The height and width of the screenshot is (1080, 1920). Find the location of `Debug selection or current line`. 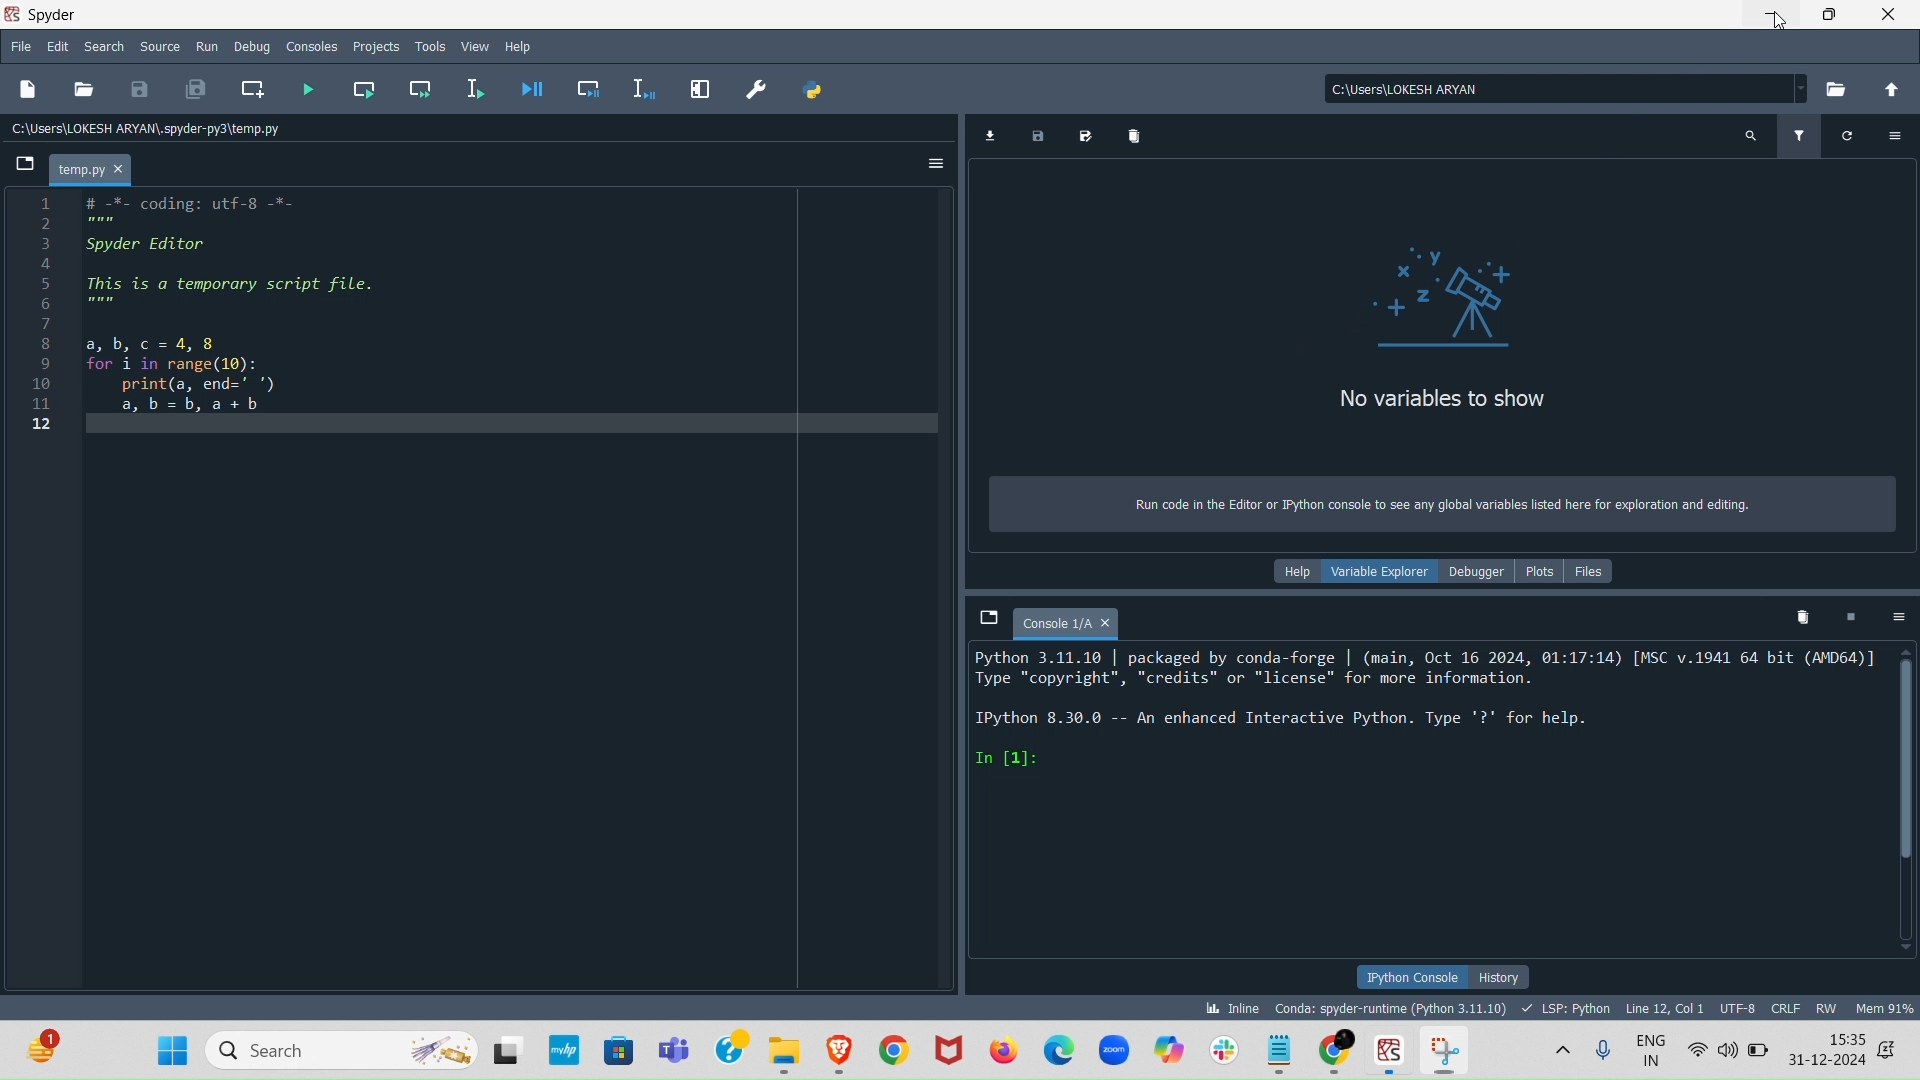

Debug selection or current line is located at coordinates (647, 84).